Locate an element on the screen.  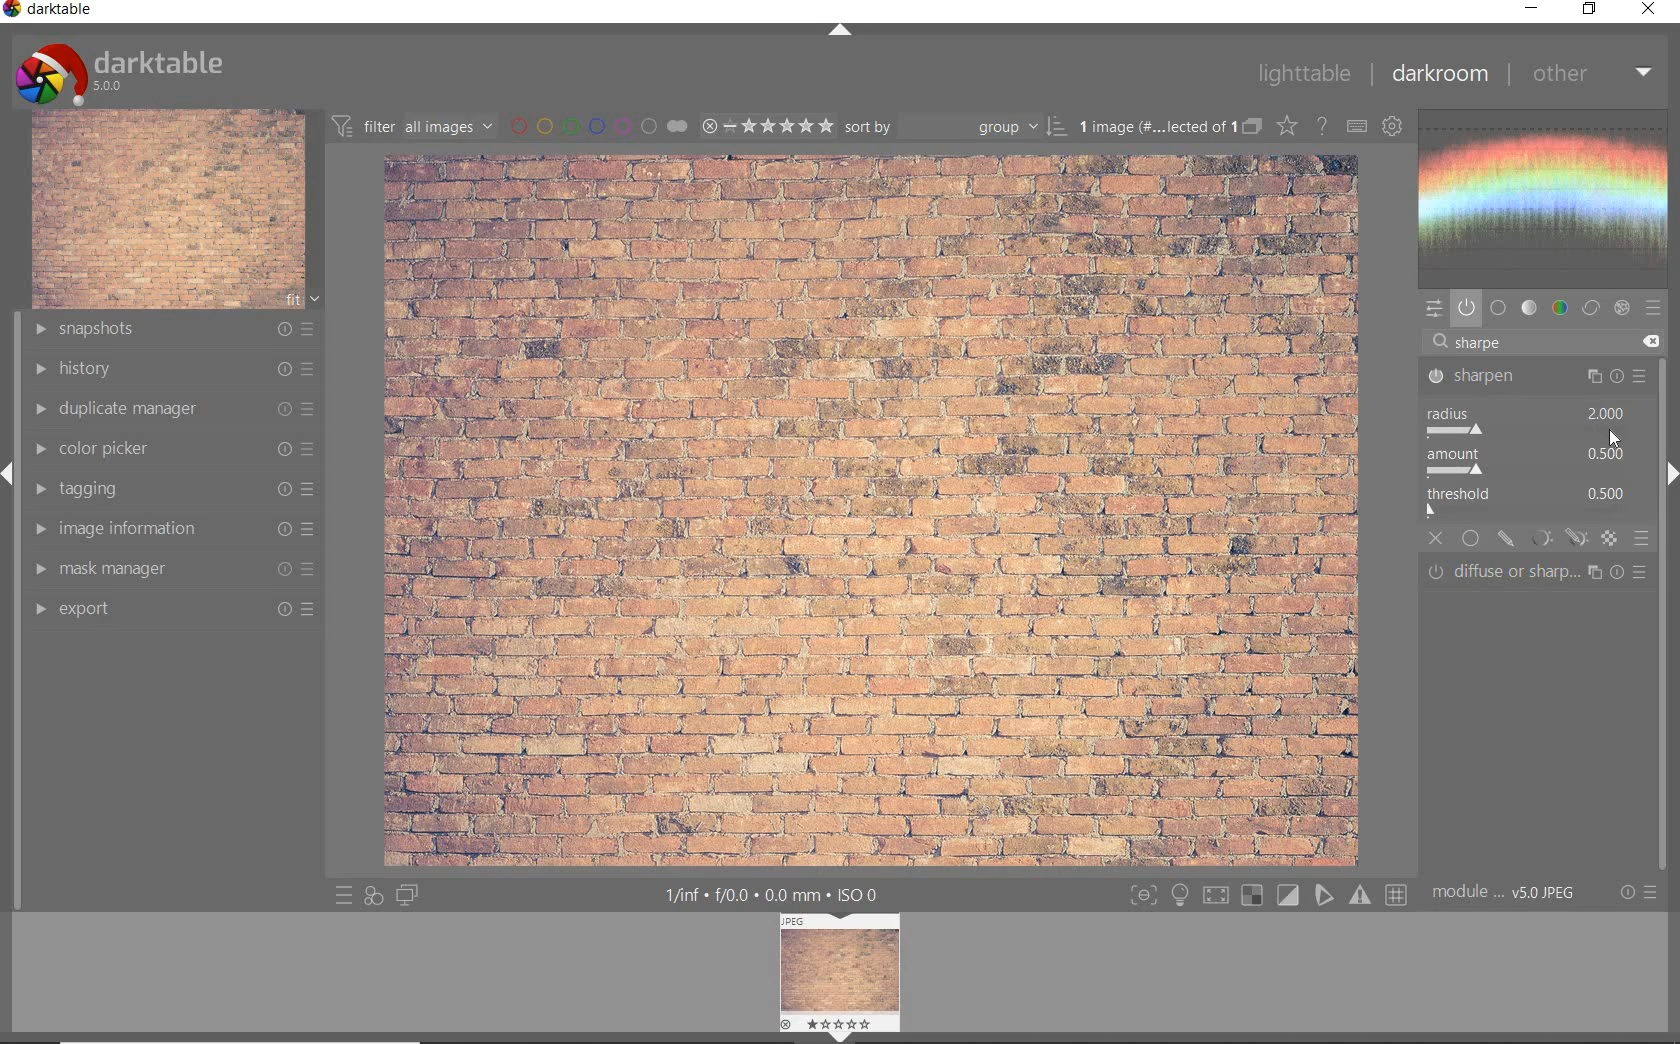
define keyboard shortcut is located at coordinates (1355, 128).